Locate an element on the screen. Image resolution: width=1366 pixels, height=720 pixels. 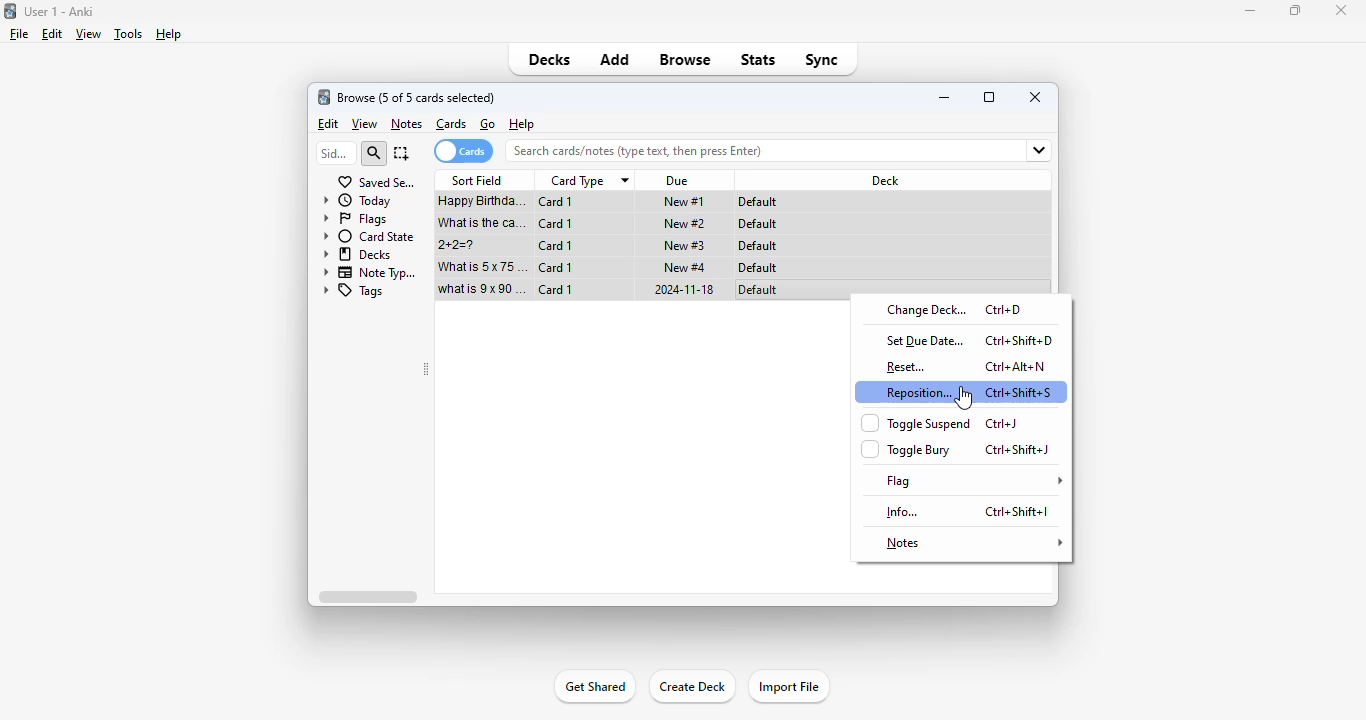
cards is located at coordinates (463, 151).